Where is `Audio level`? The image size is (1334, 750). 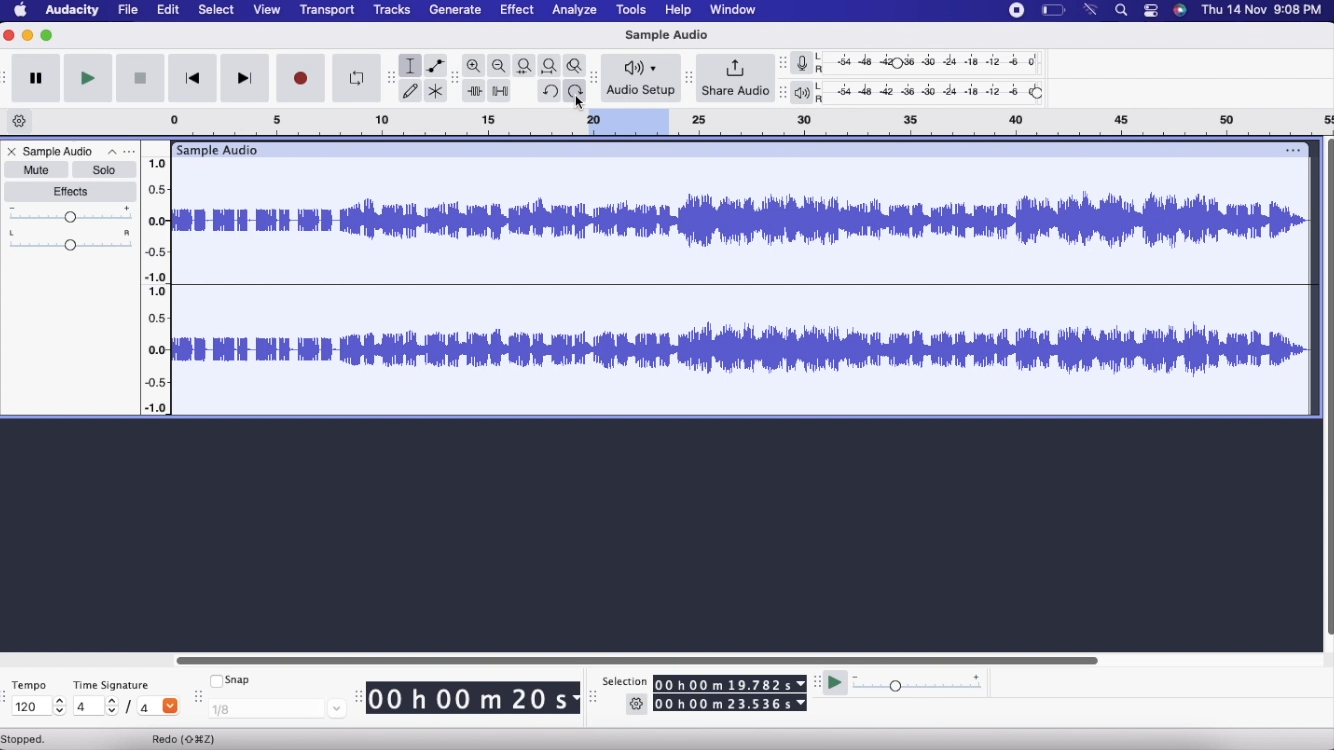 Audio level is located at coordinates (156, 350).